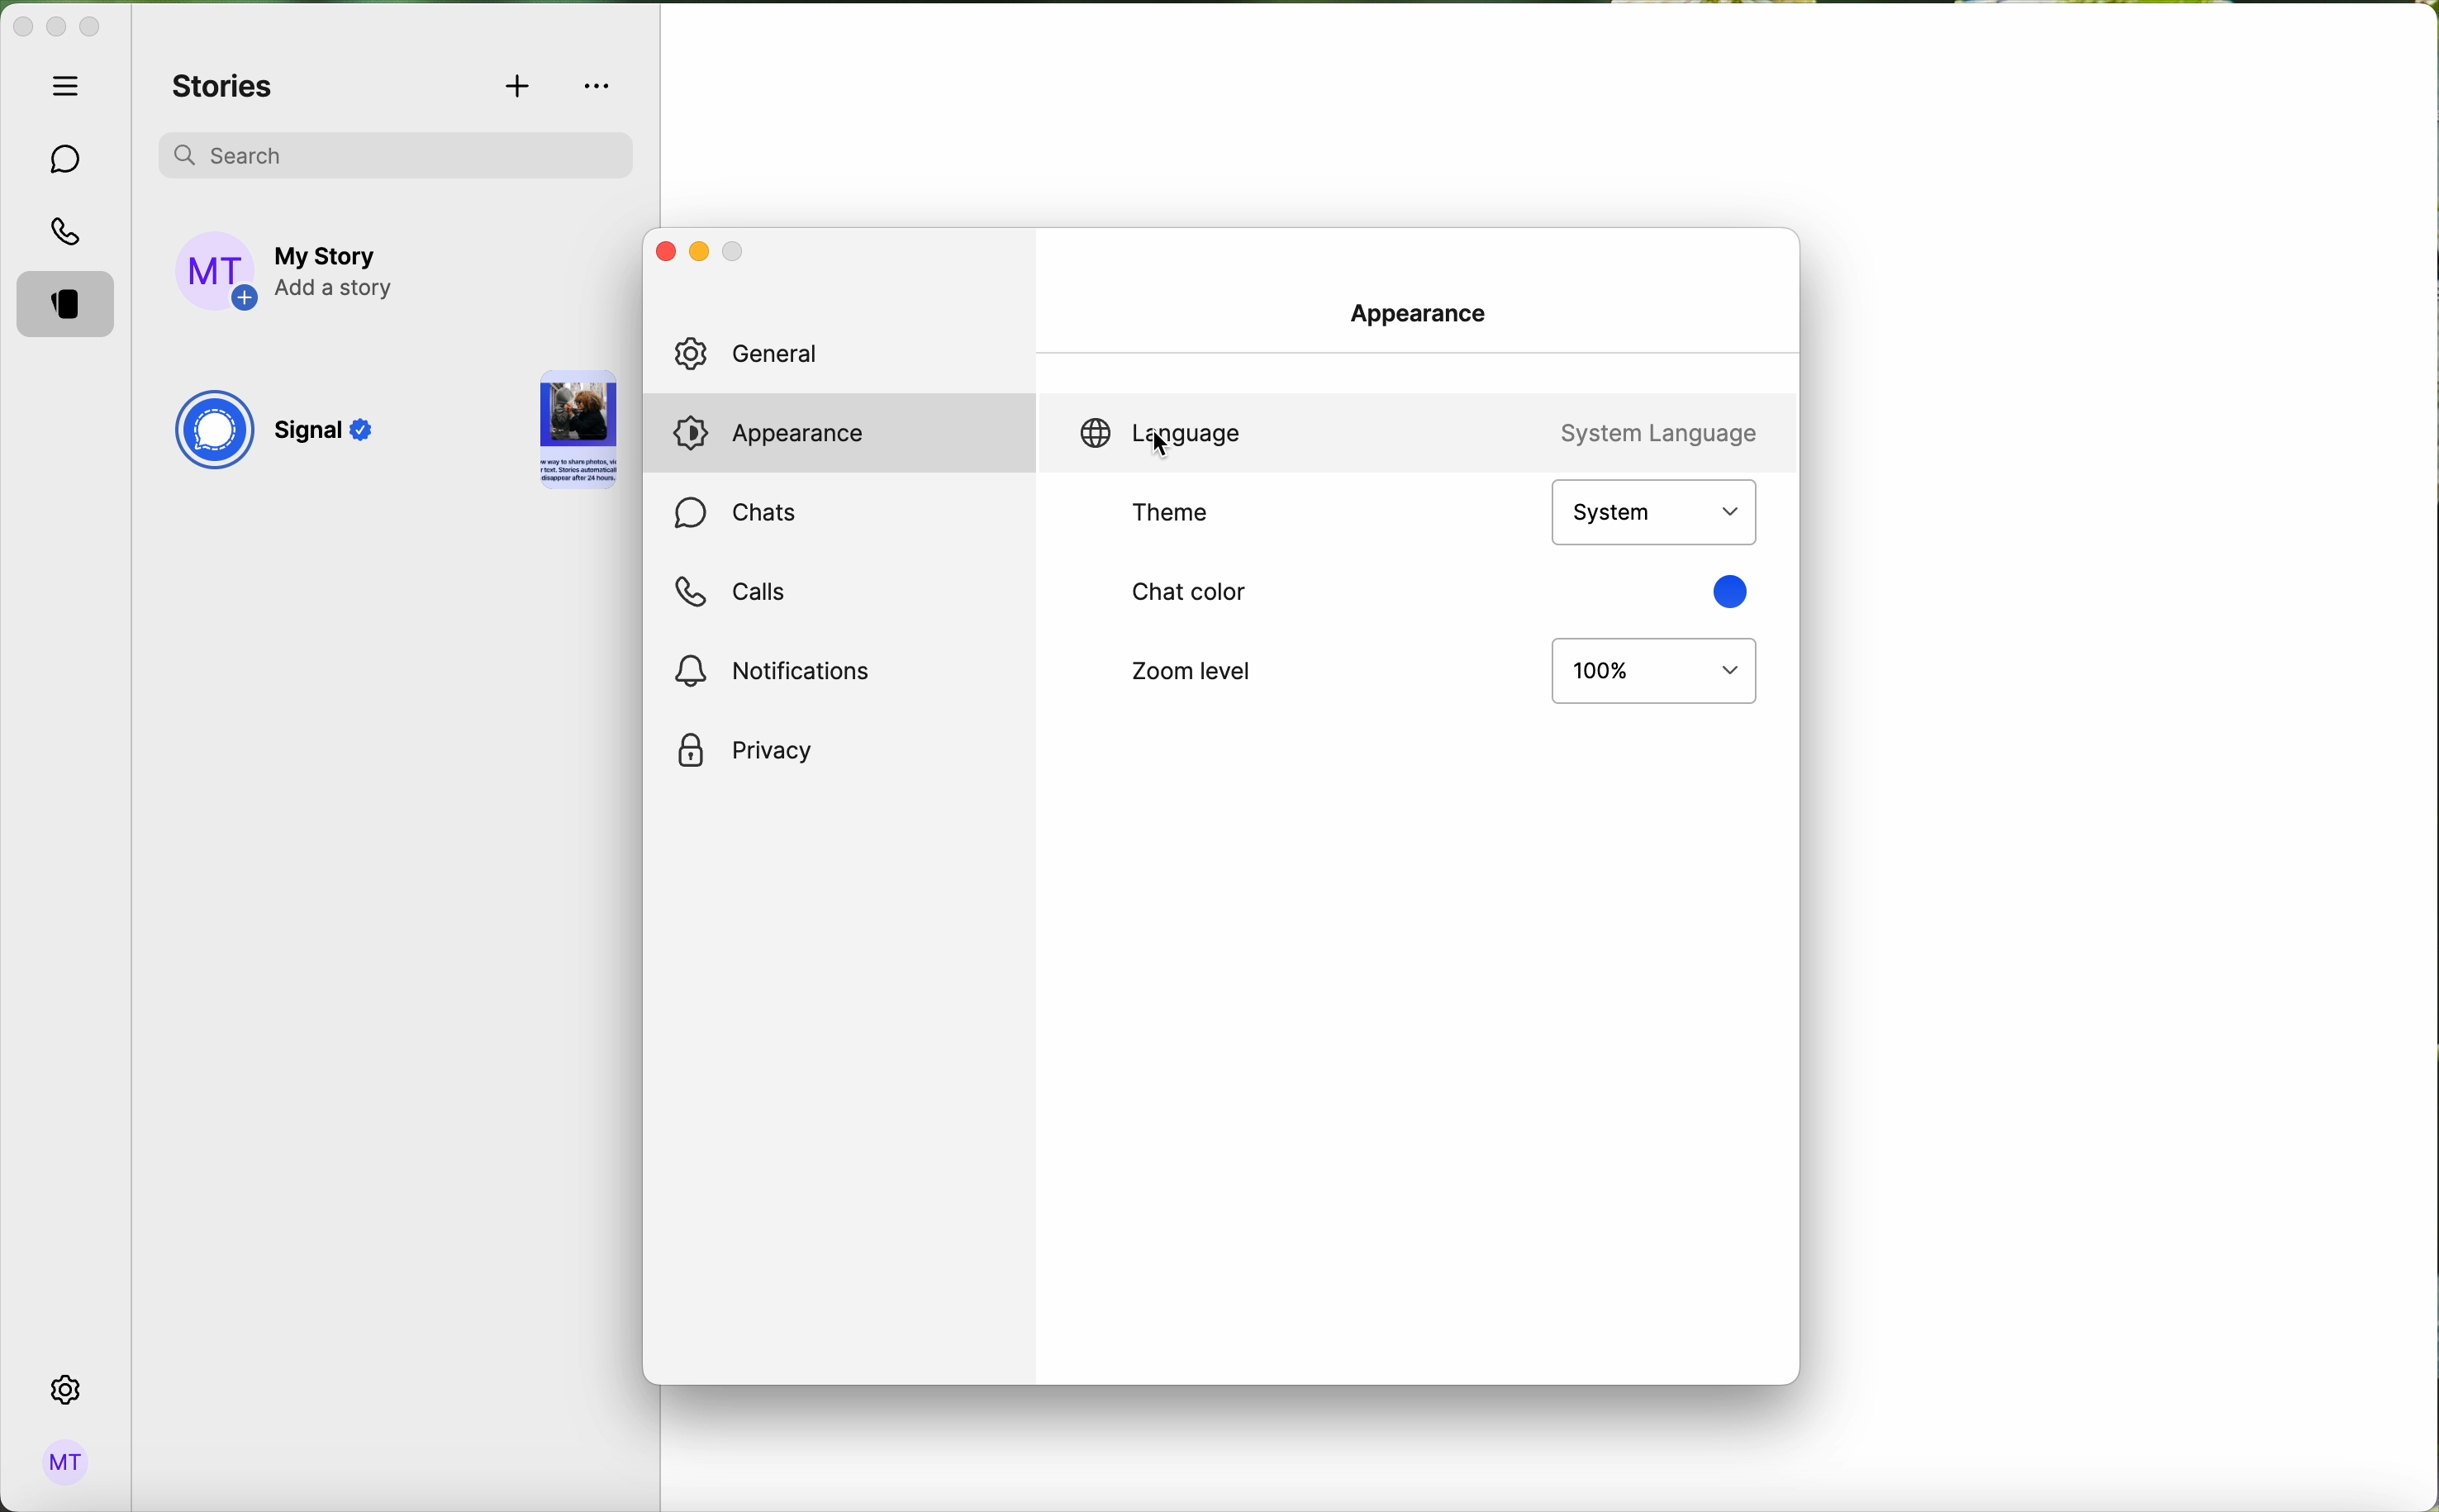 The image size is (2439, 1512). I want to click on hide tabs, so click(71, 85).